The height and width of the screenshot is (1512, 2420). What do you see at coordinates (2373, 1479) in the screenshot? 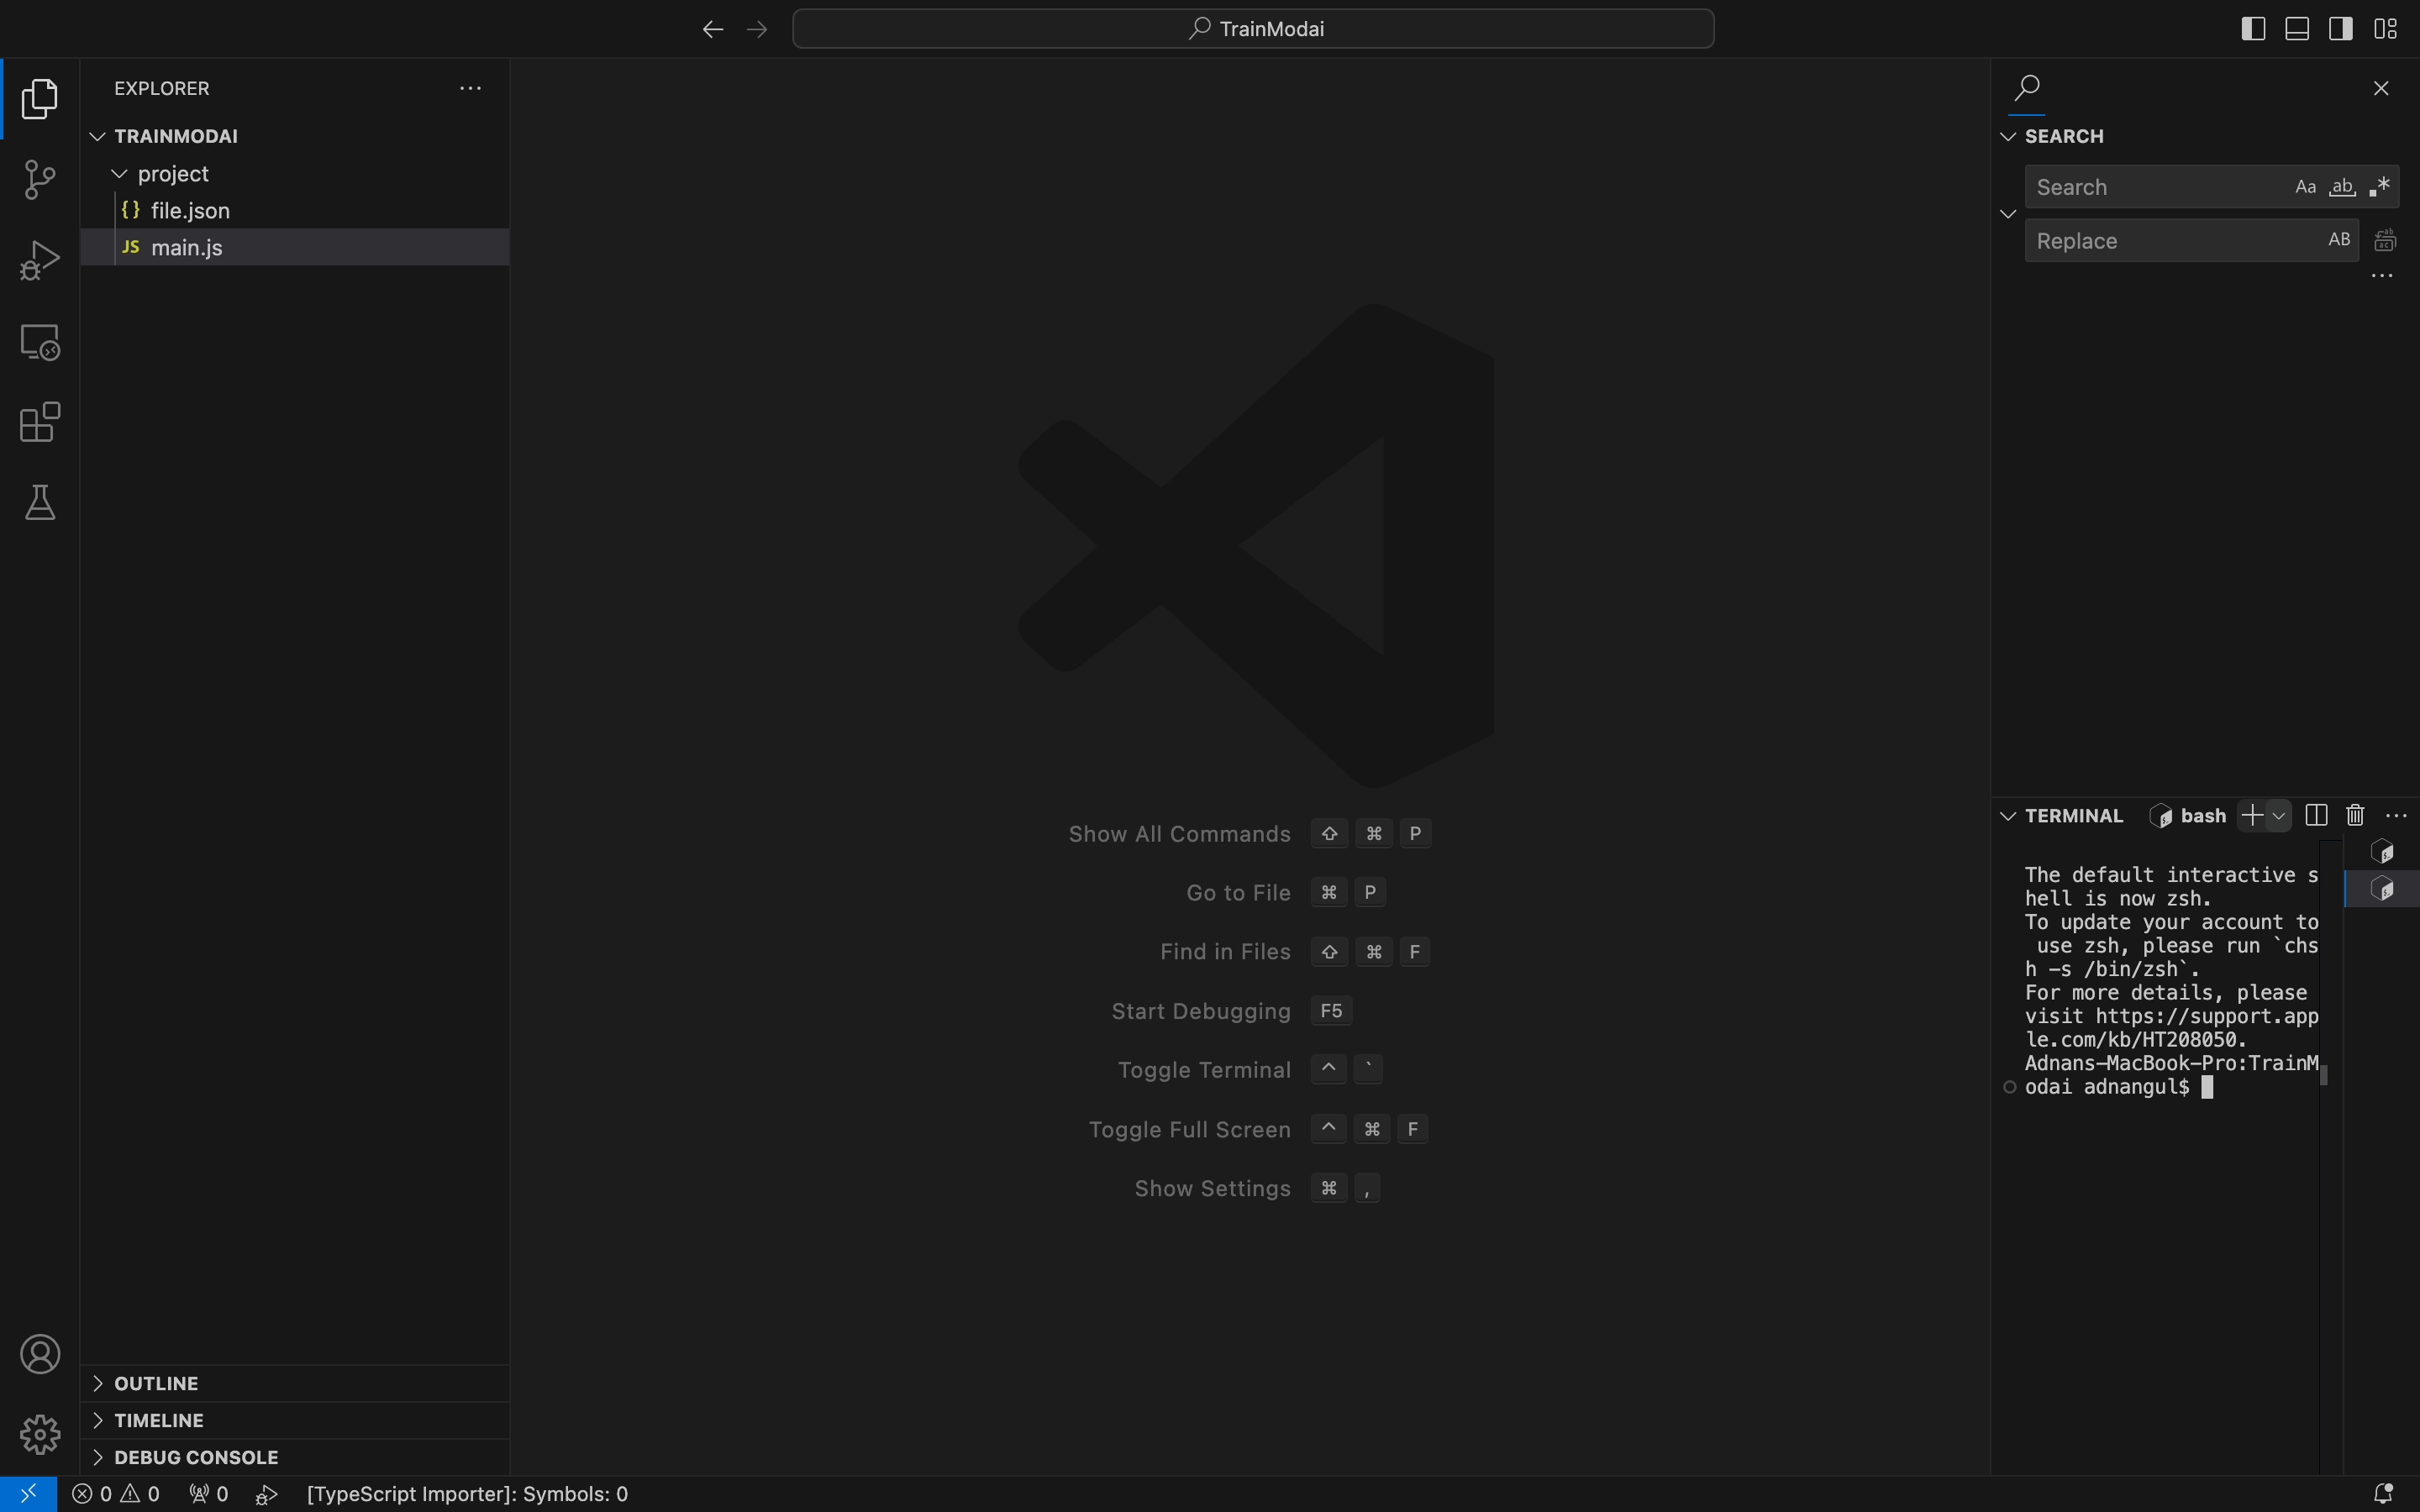
I see `notification` at bounding box center [2373, 1479].